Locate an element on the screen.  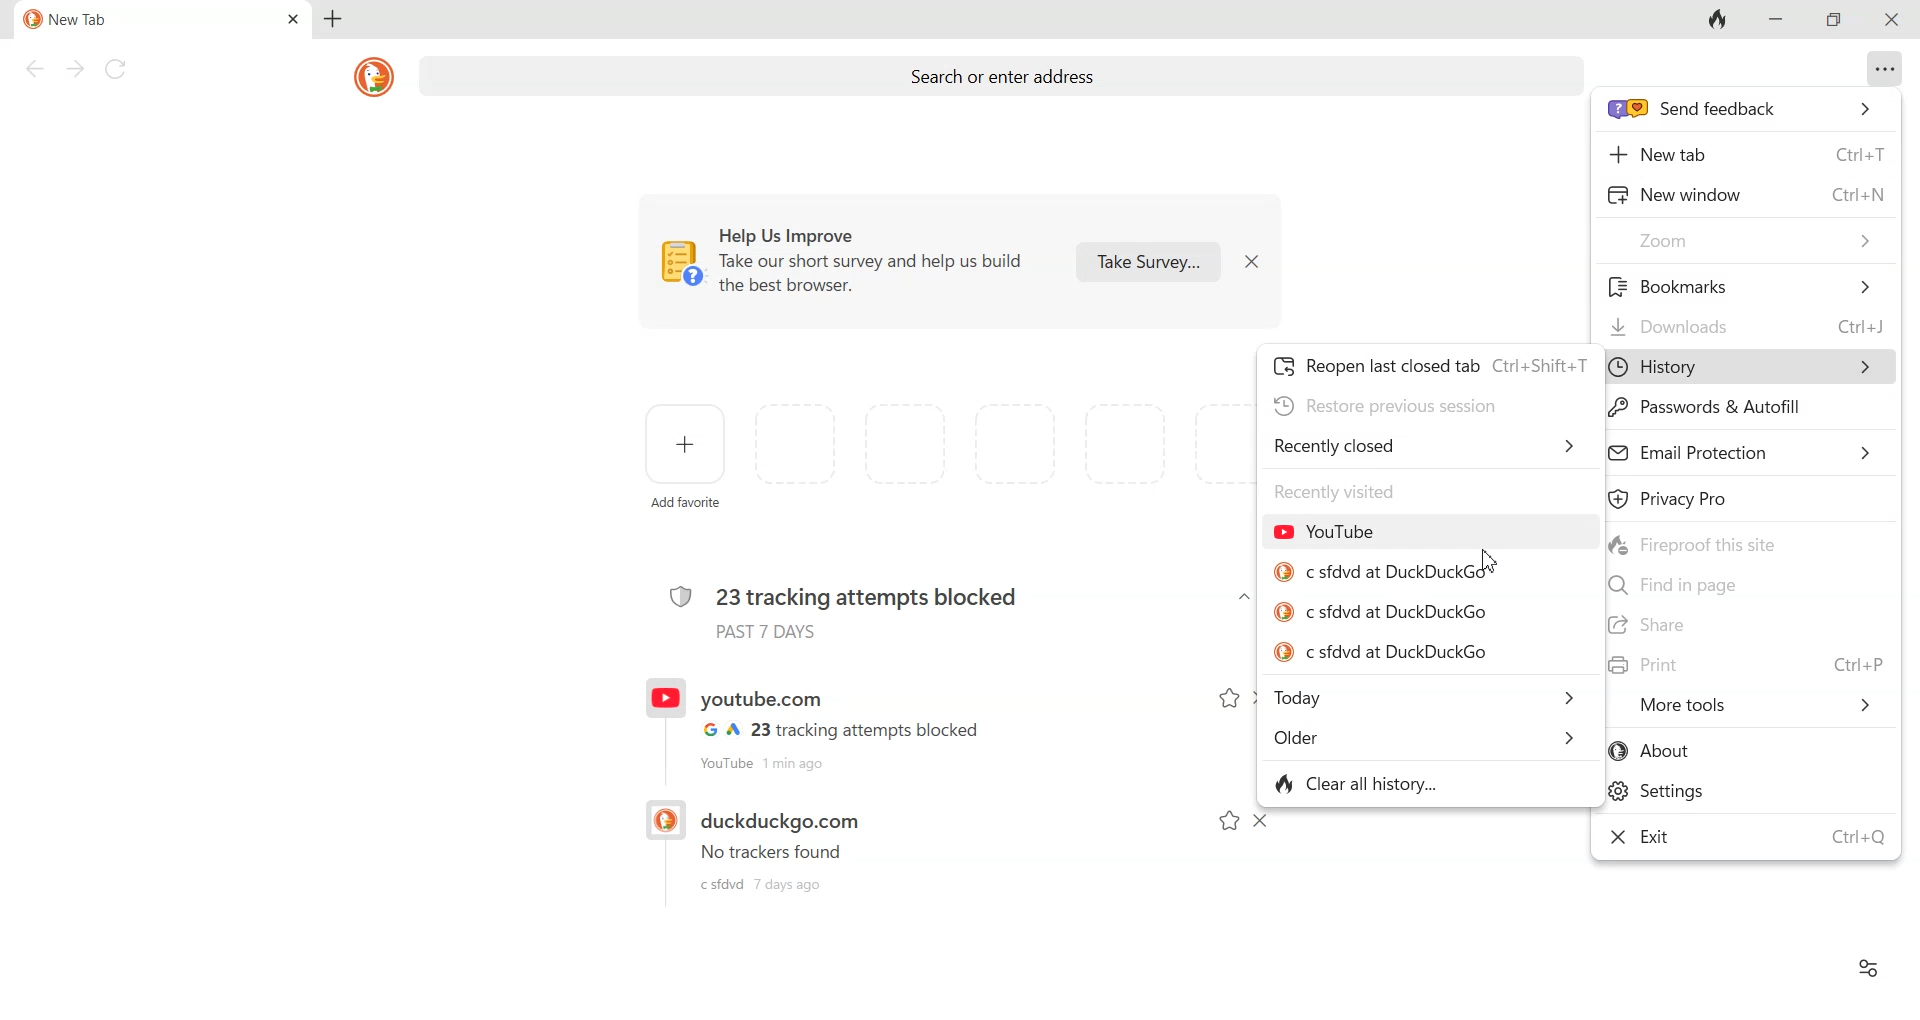
Clear all history is located at coordinates (1361, 782).